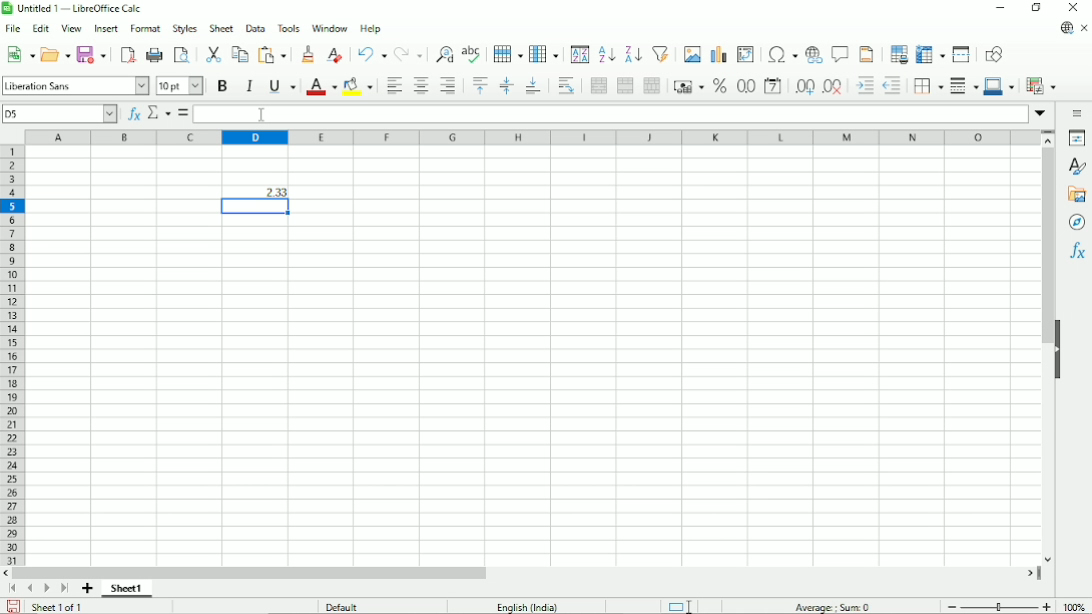  I want to click on Sort ascending, so click(608, 54).